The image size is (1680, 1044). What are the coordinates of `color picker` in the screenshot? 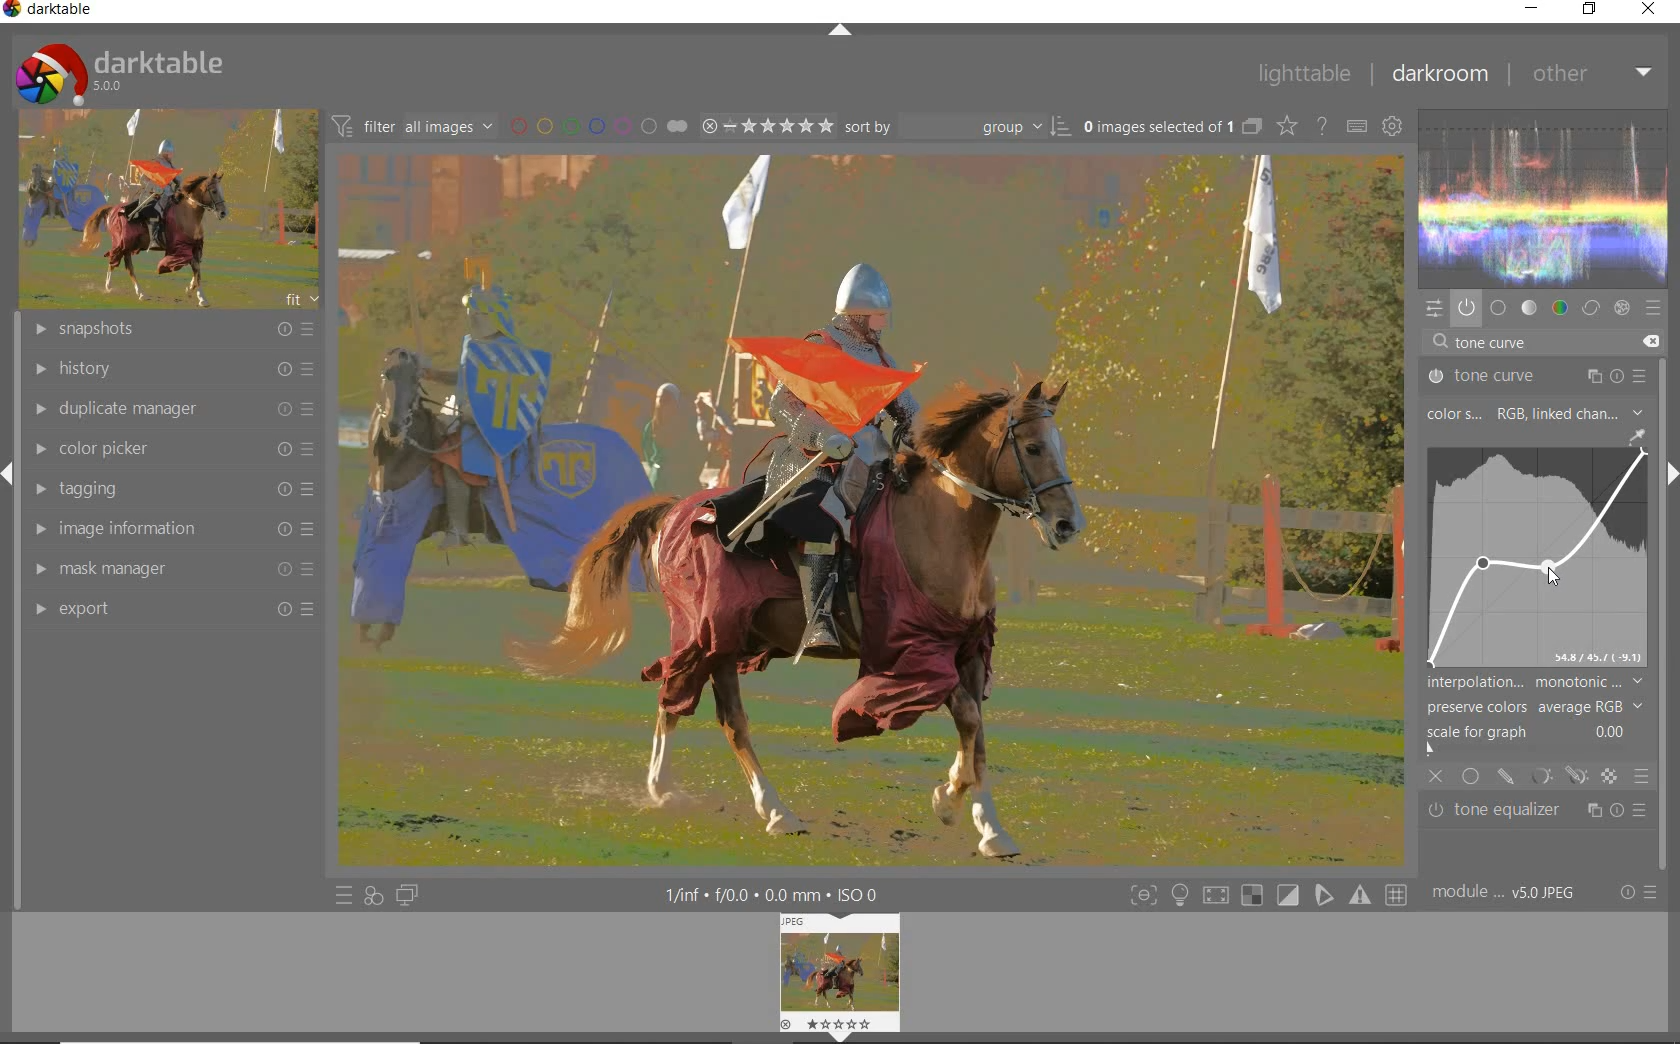 It's located at (171, 450).